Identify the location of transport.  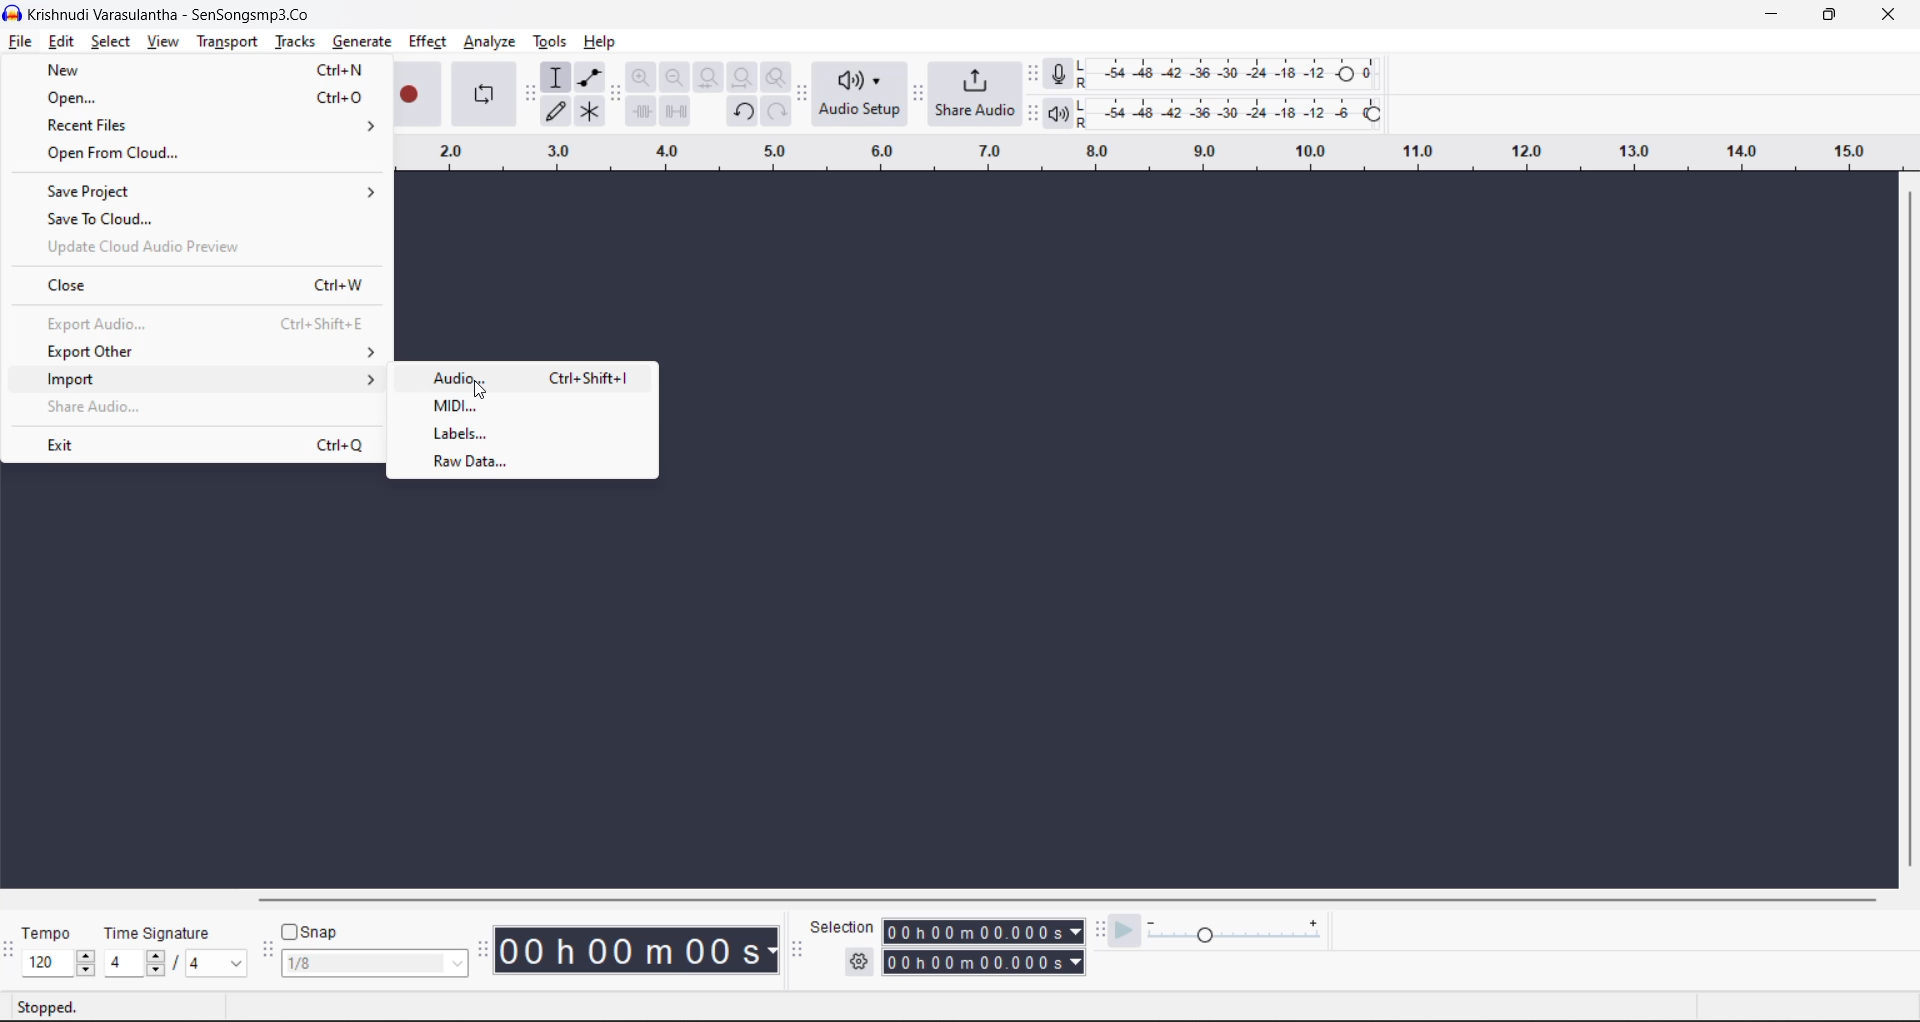
(227, 42).